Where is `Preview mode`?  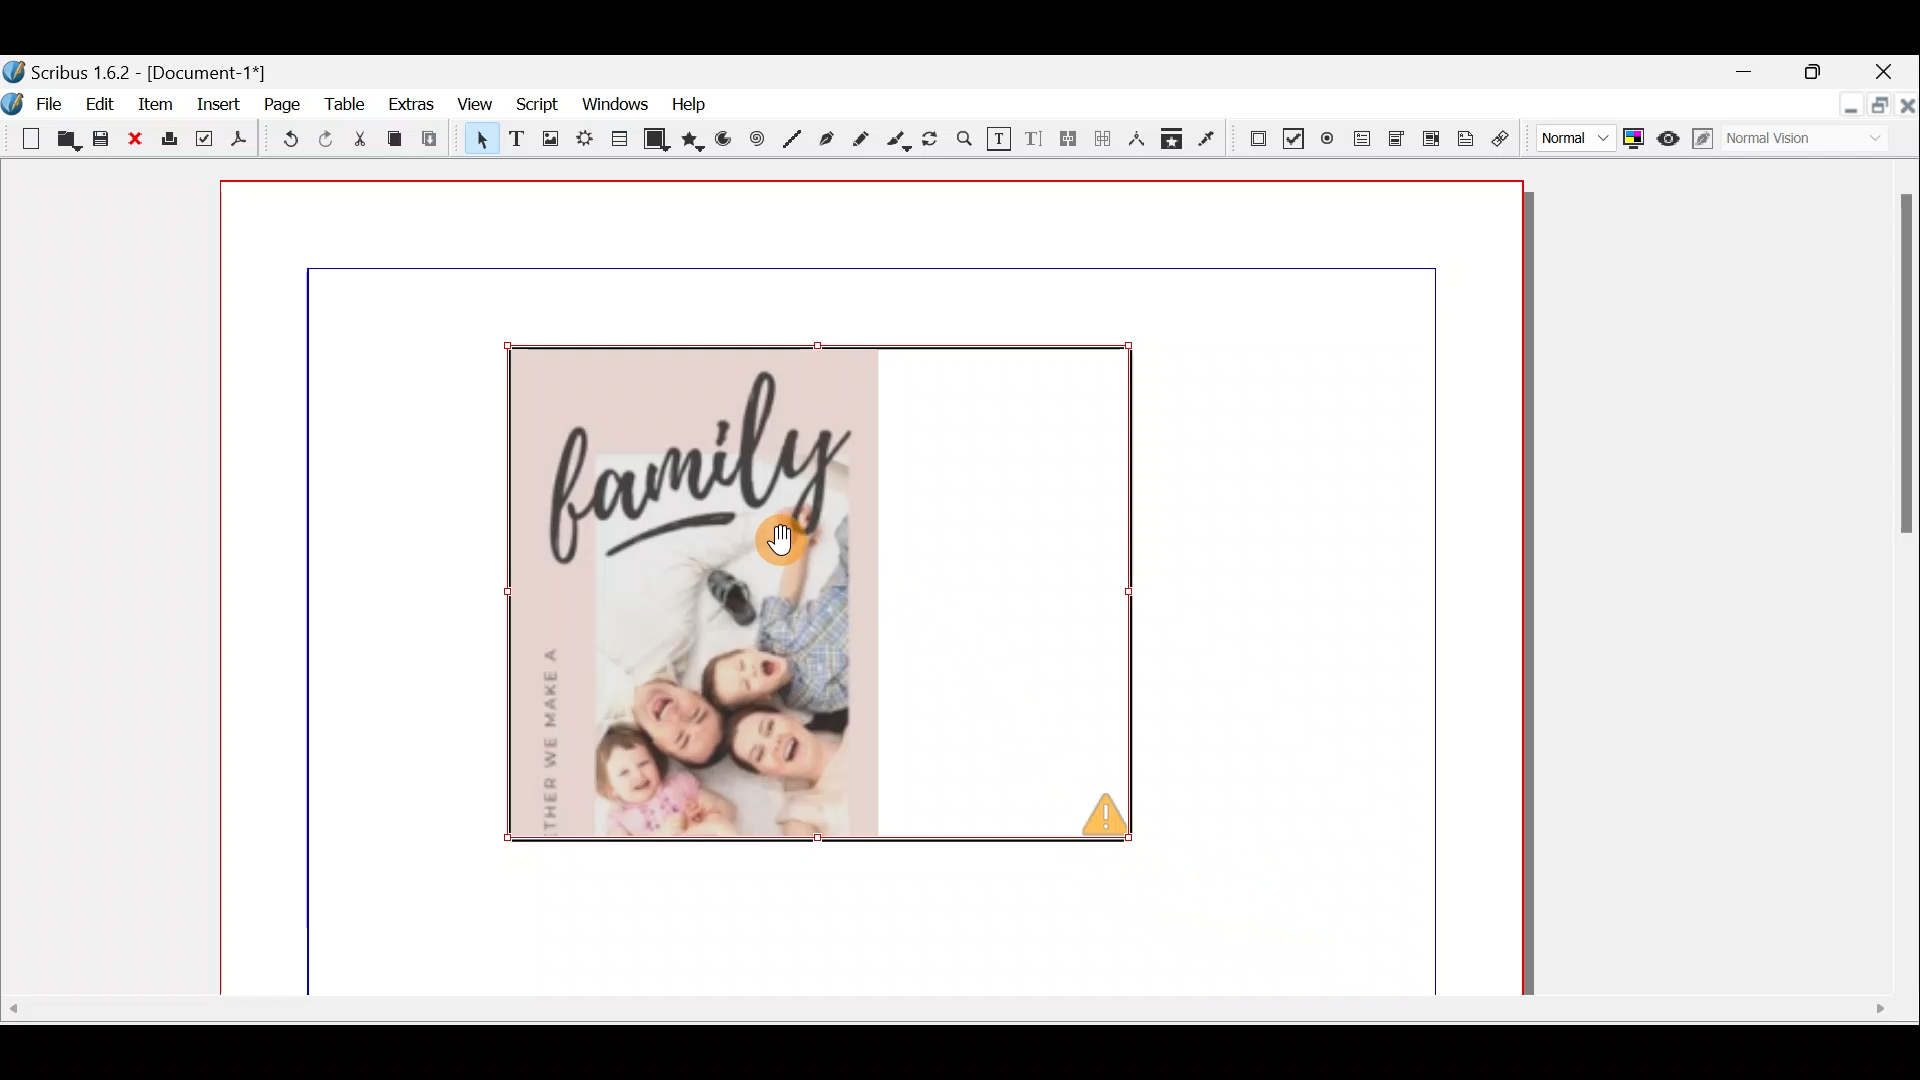
Preview mode is located at coordinates (1664, 134).